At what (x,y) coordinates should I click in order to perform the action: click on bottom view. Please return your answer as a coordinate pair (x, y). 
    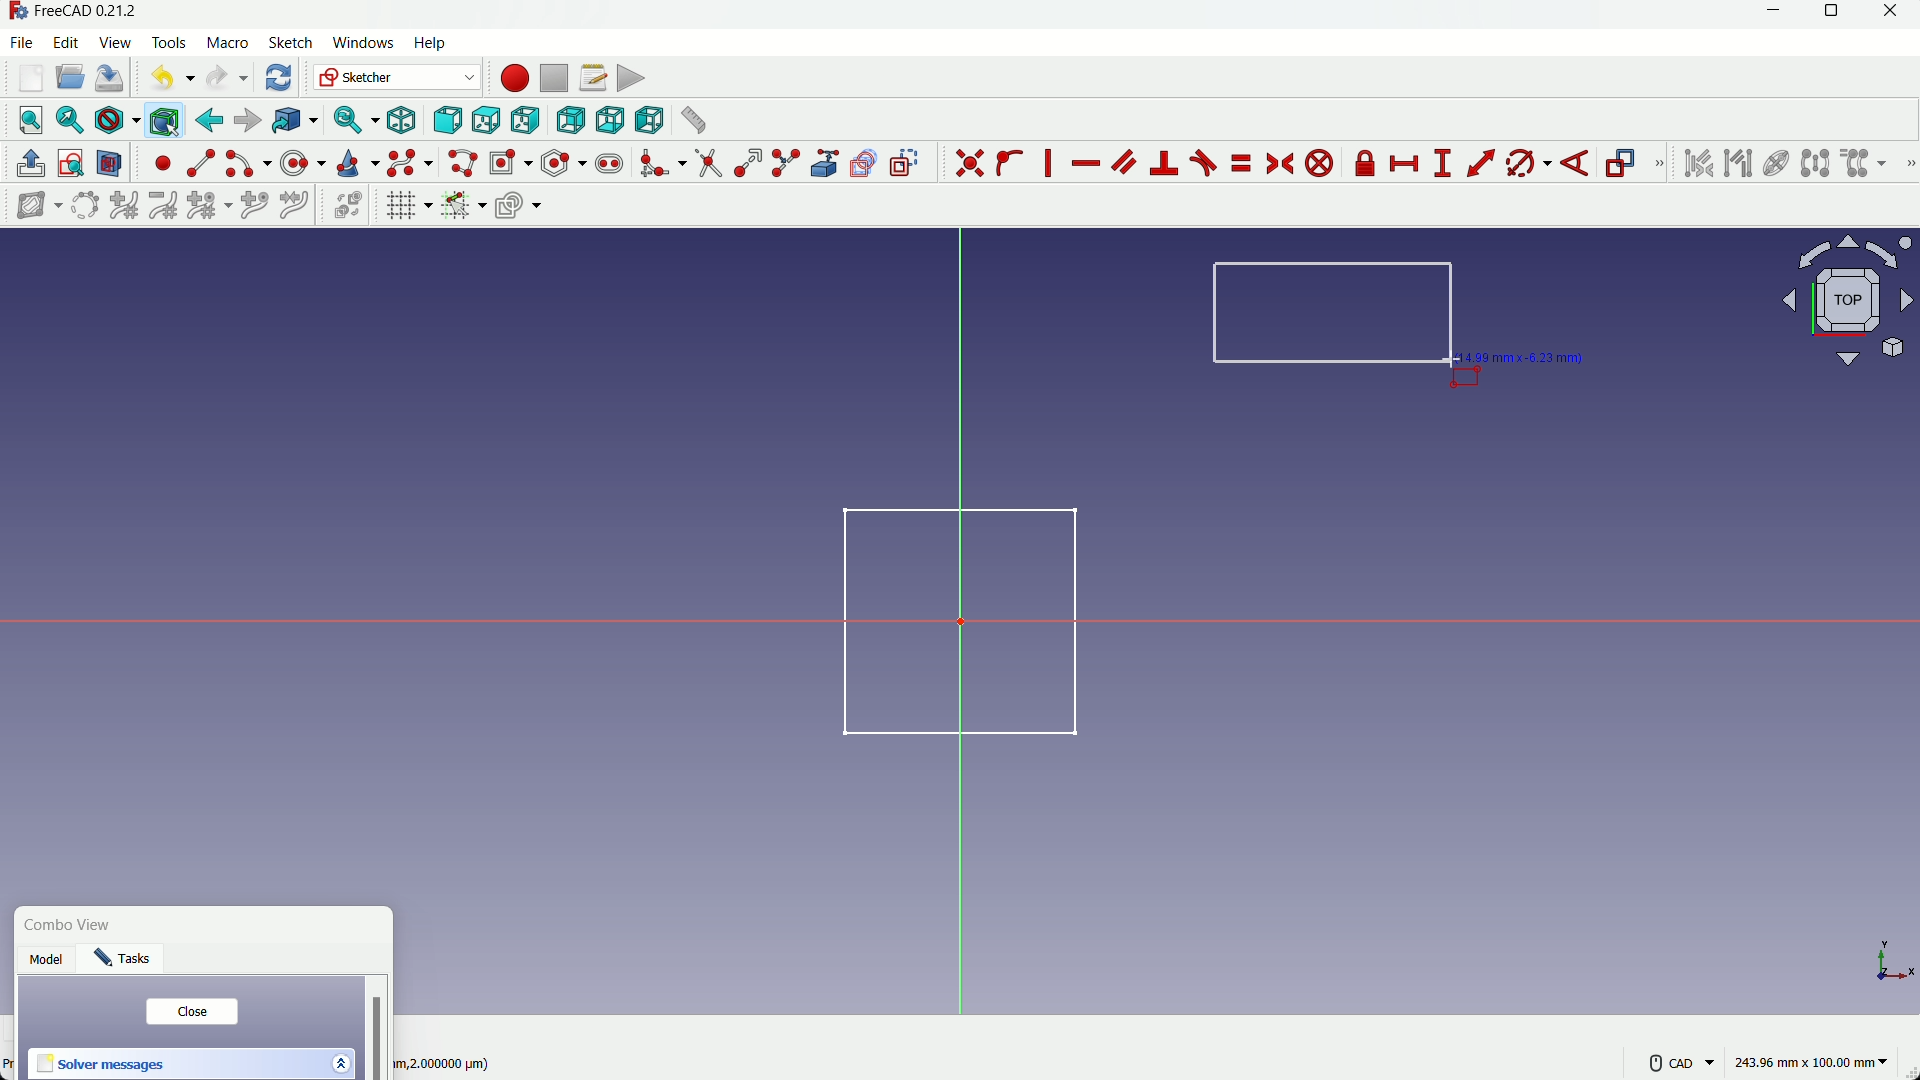
    Looking at the image, I should click on (609, 120).